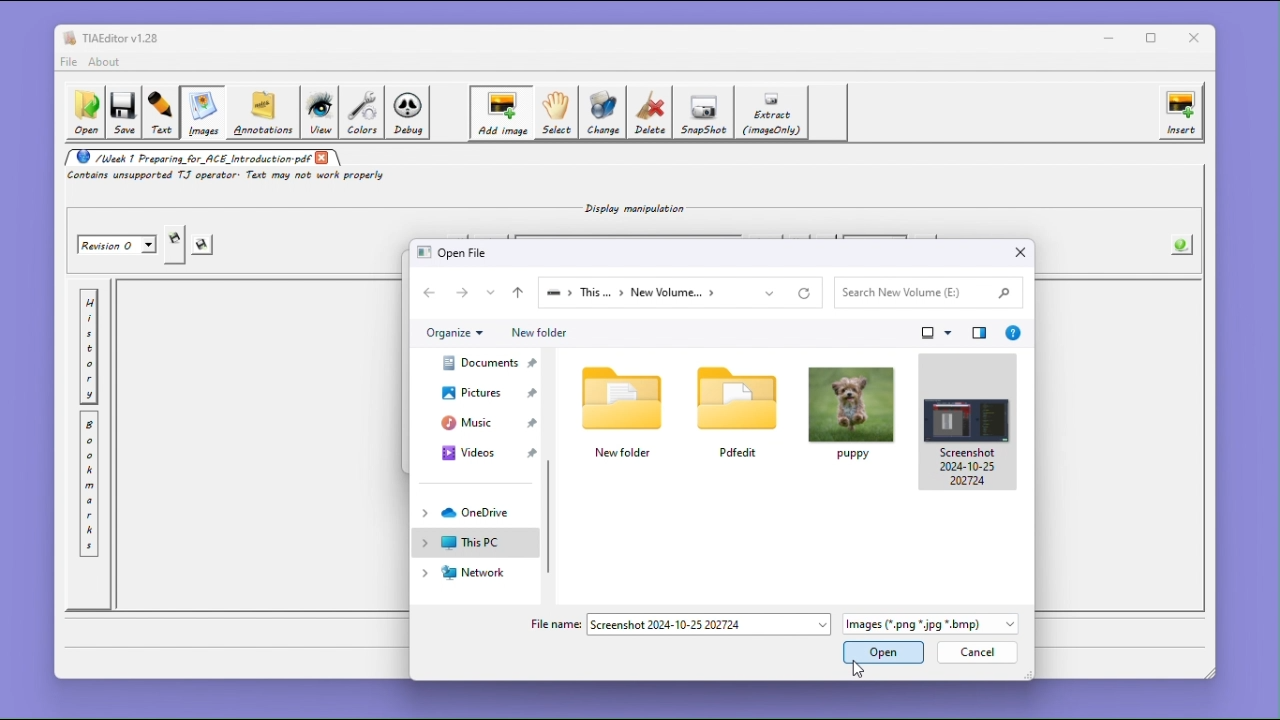 The image size is (1280, 720). Describe the element at coordinates (938, 333) in the screenshot. I see `change your view` at that location.